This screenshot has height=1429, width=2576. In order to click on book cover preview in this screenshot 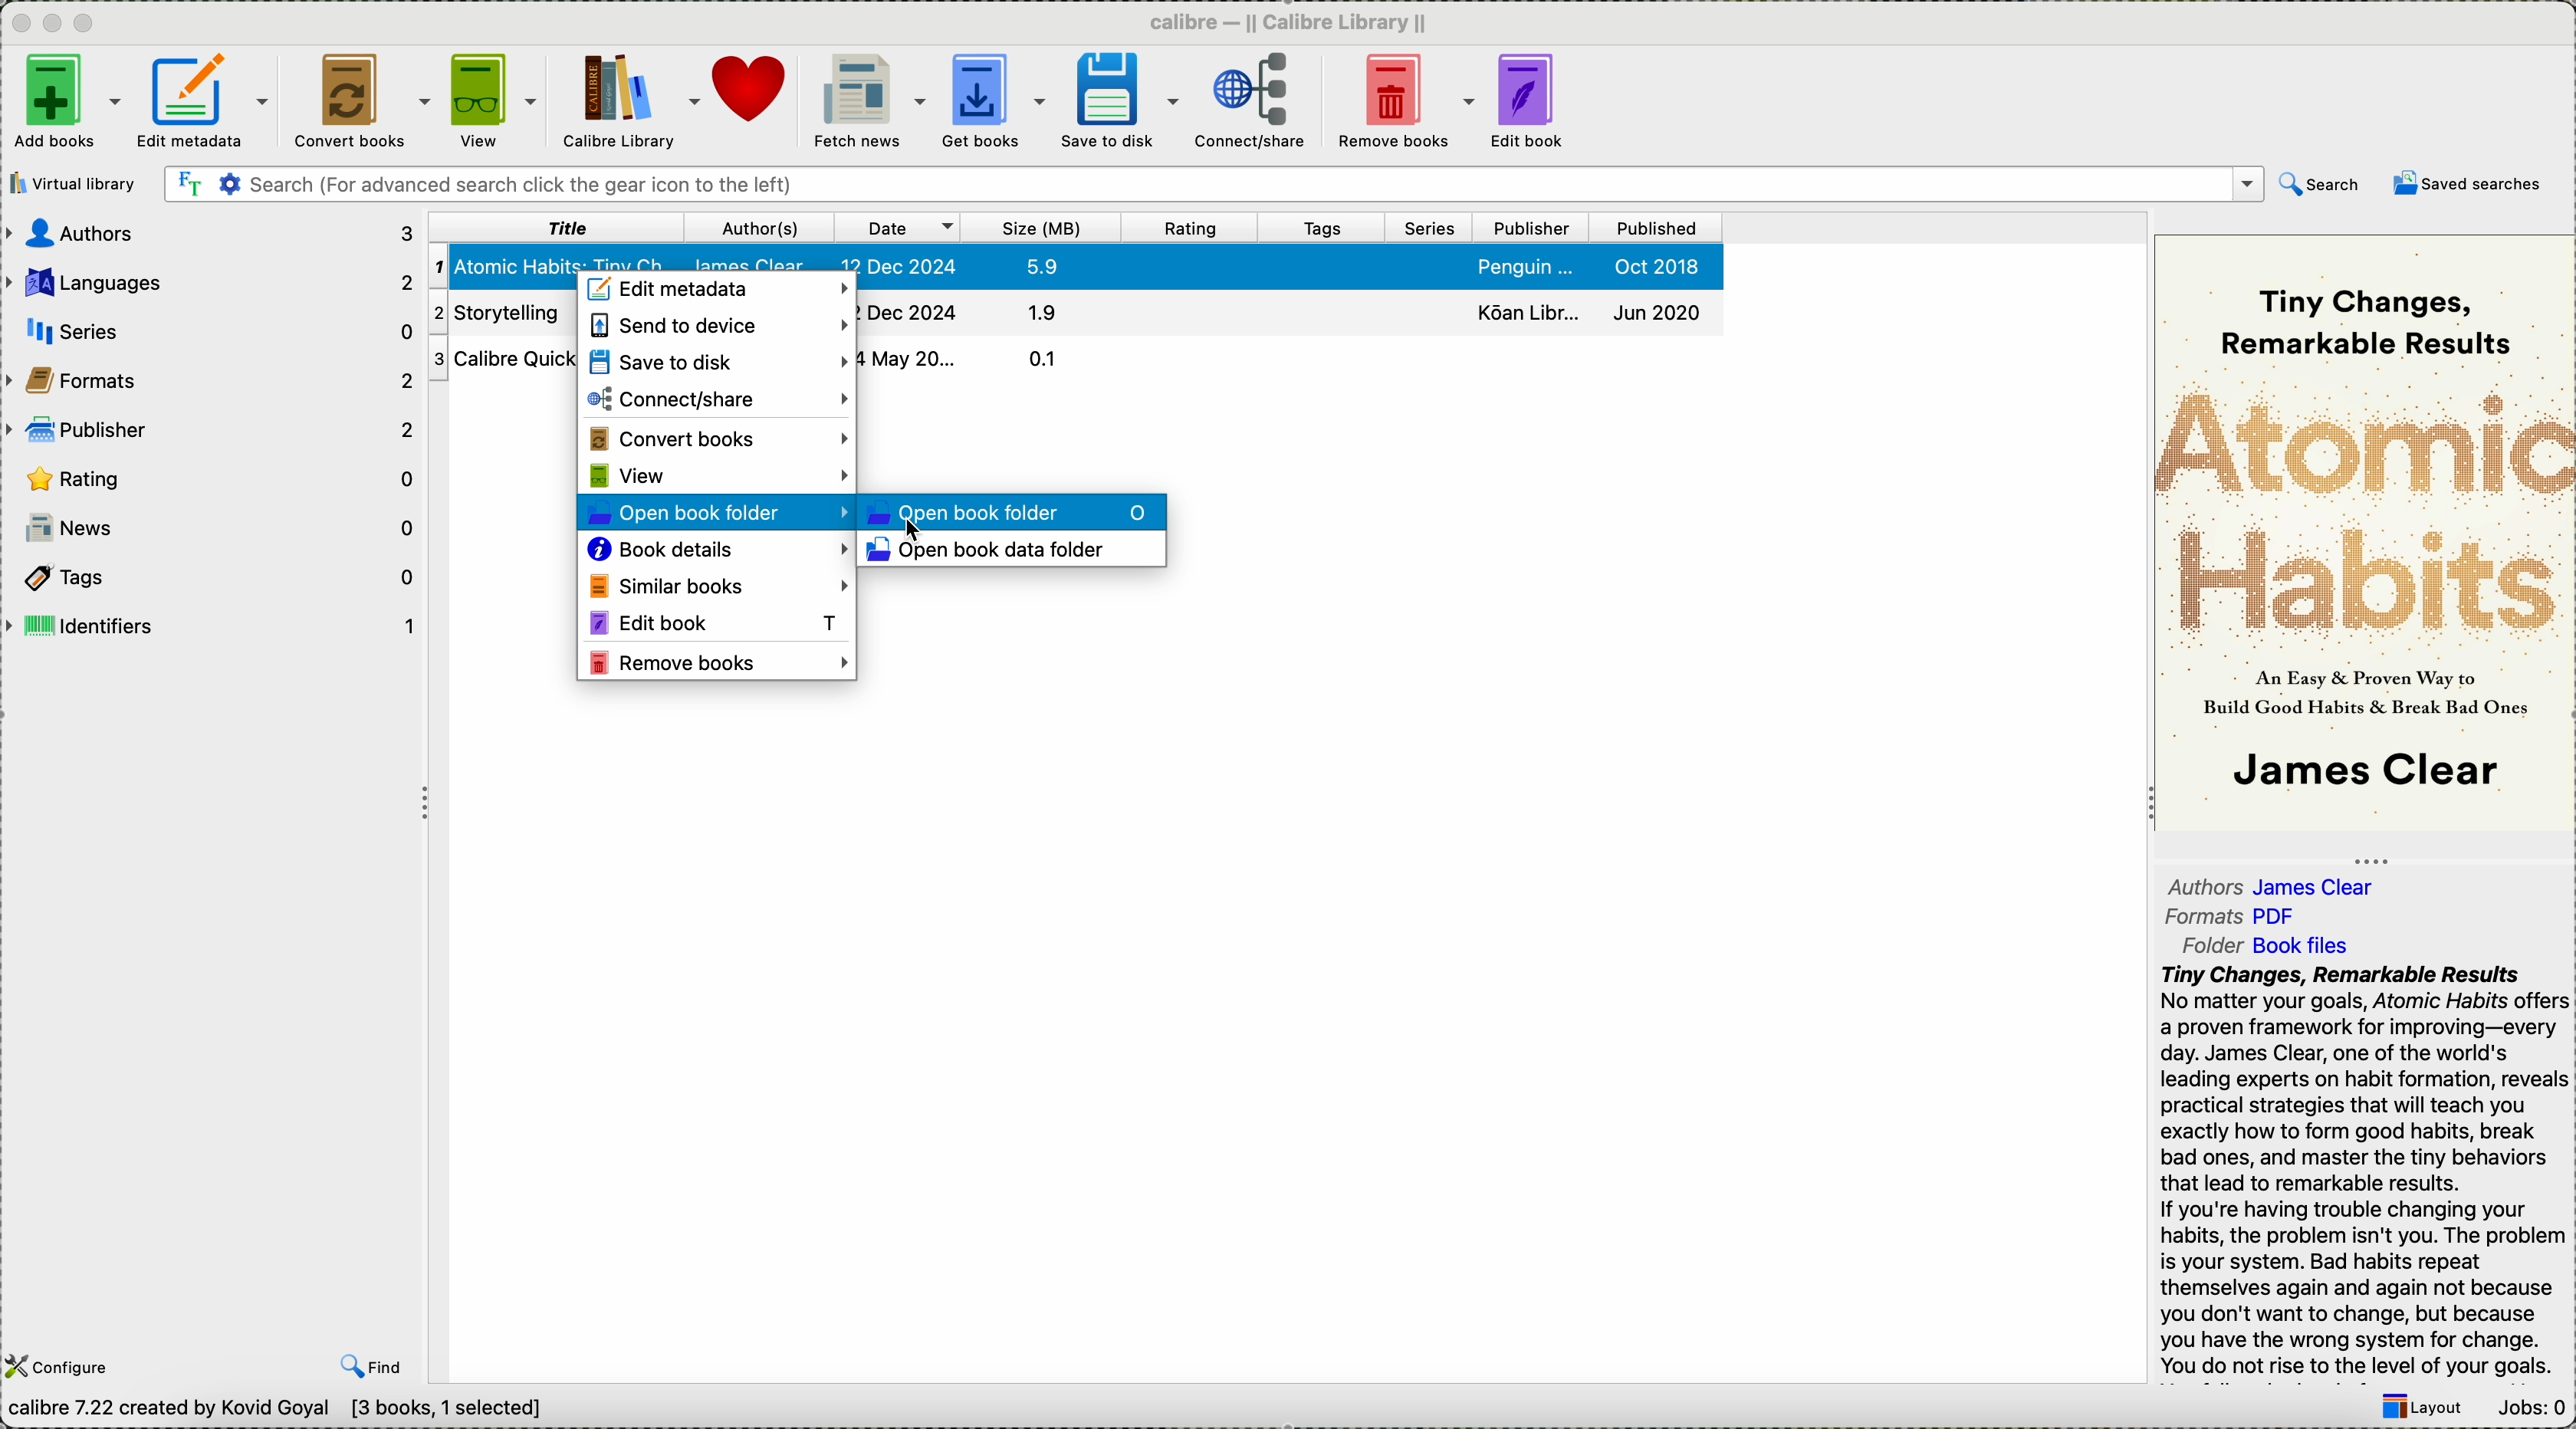, I will do `click(2365, 531)`.